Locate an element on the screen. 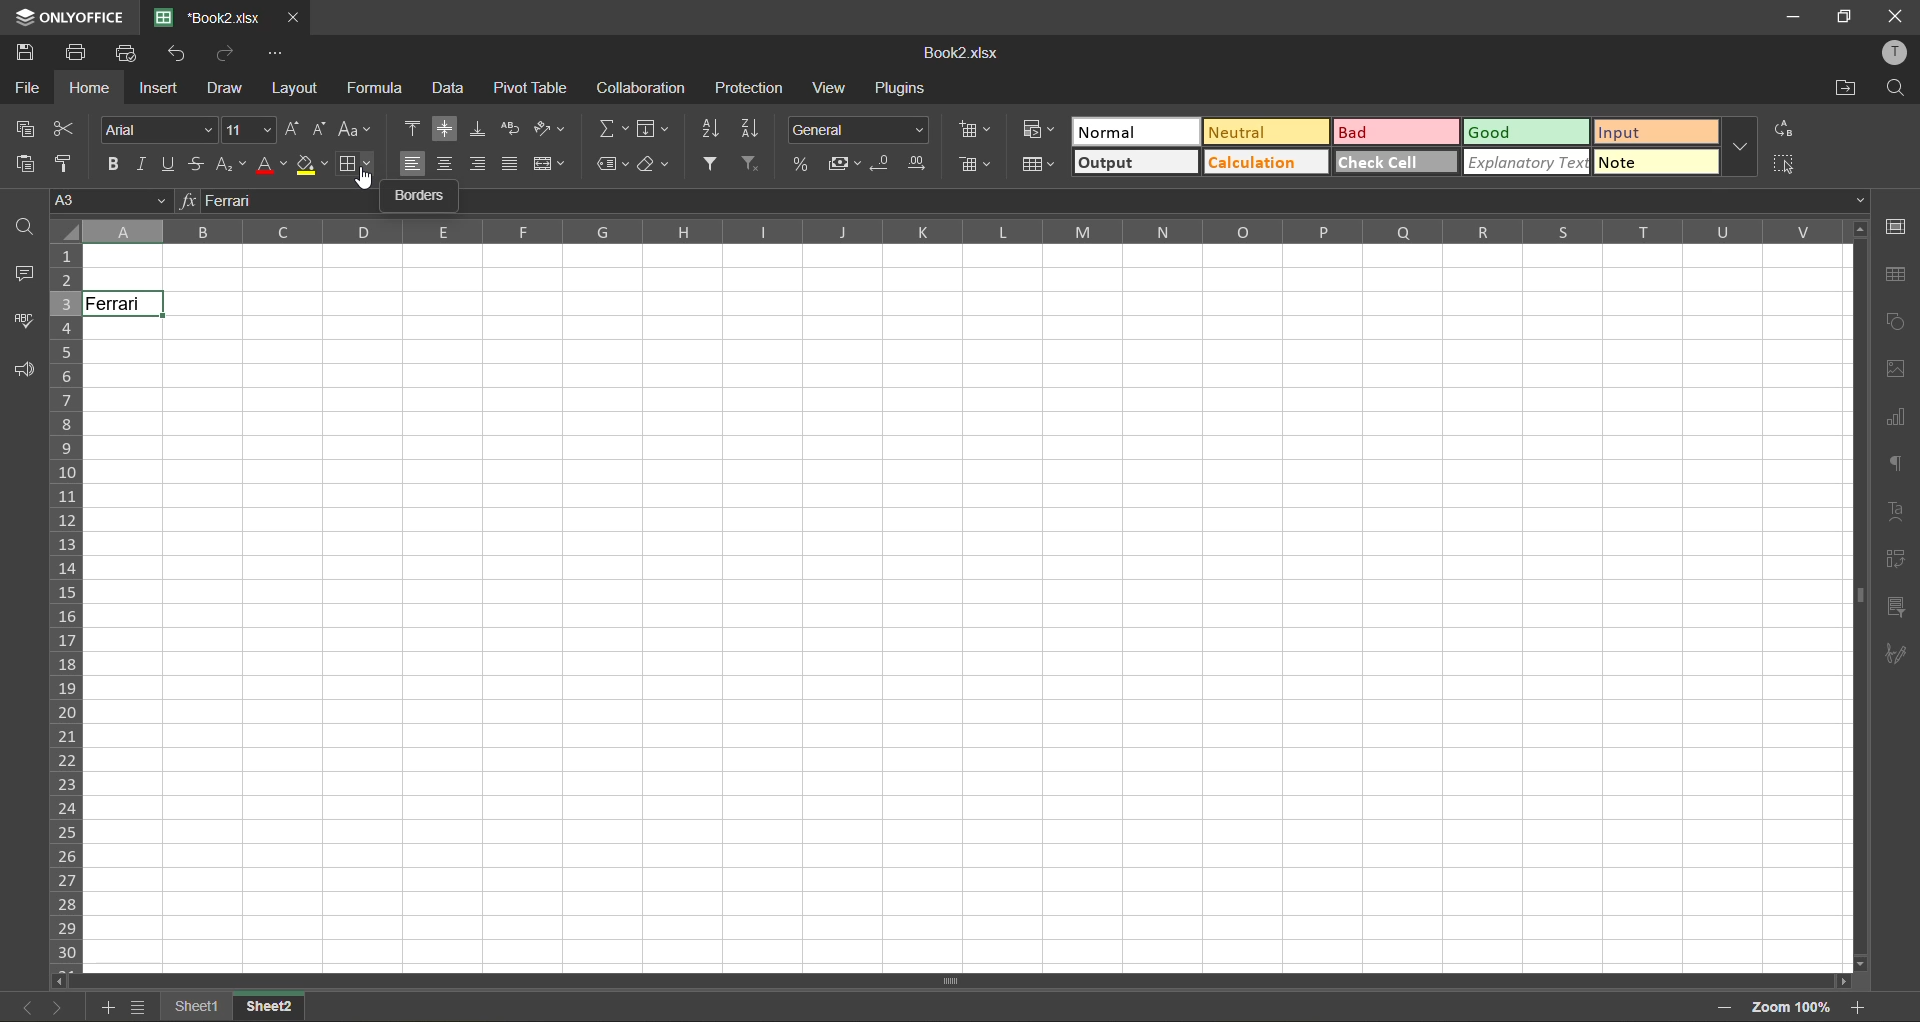 The height and width of the screenshot is (1022, 1920). copy is located at coordinates (25, 130).